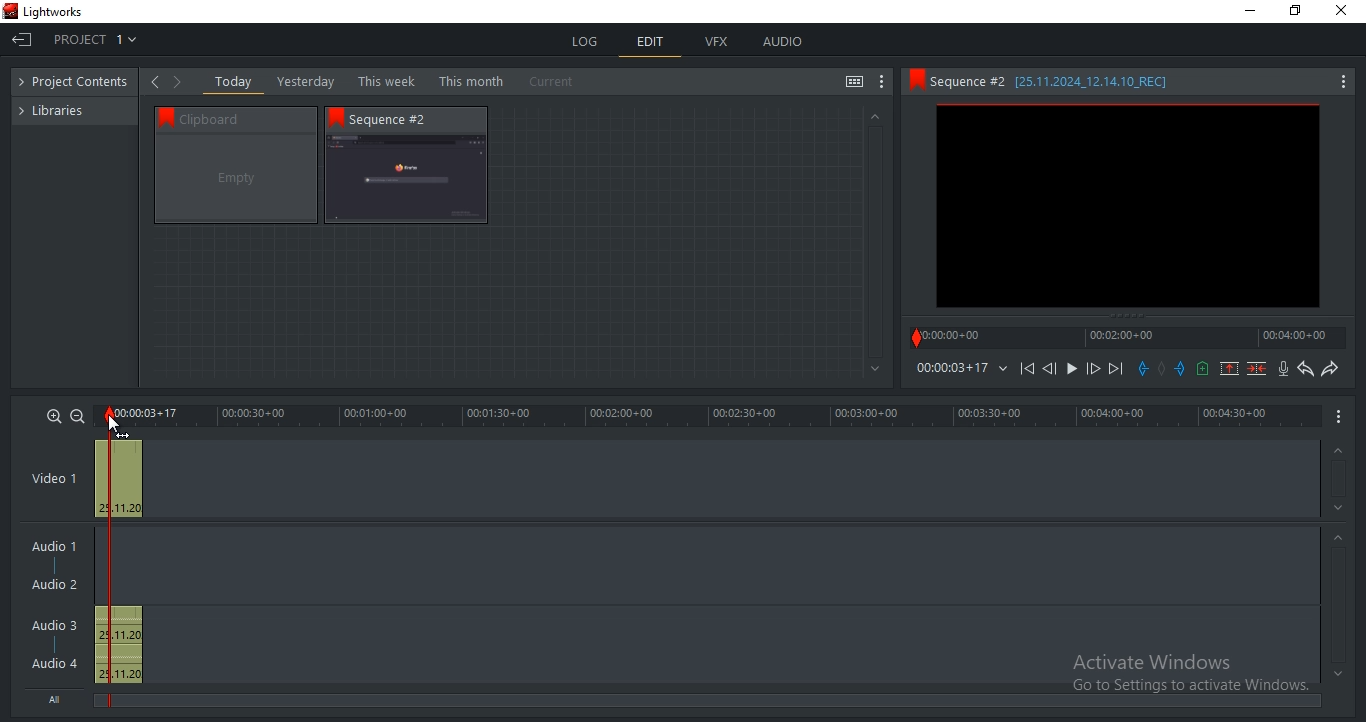  What do you see at coordinates (1003, 369) in the screenshot?
I see `Drop down arrow` at bounding box center [1003, 369].